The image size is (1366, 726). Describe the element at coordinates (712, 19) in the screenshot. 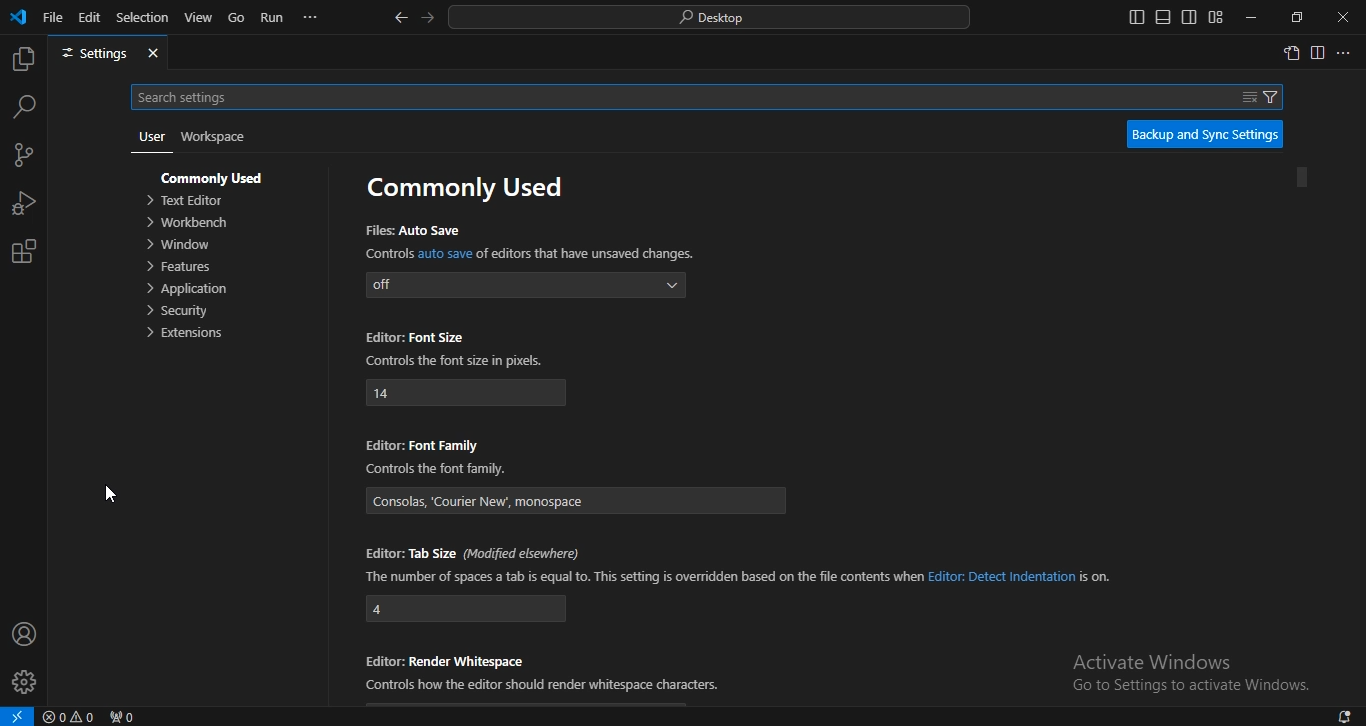

I see `search` at that location.